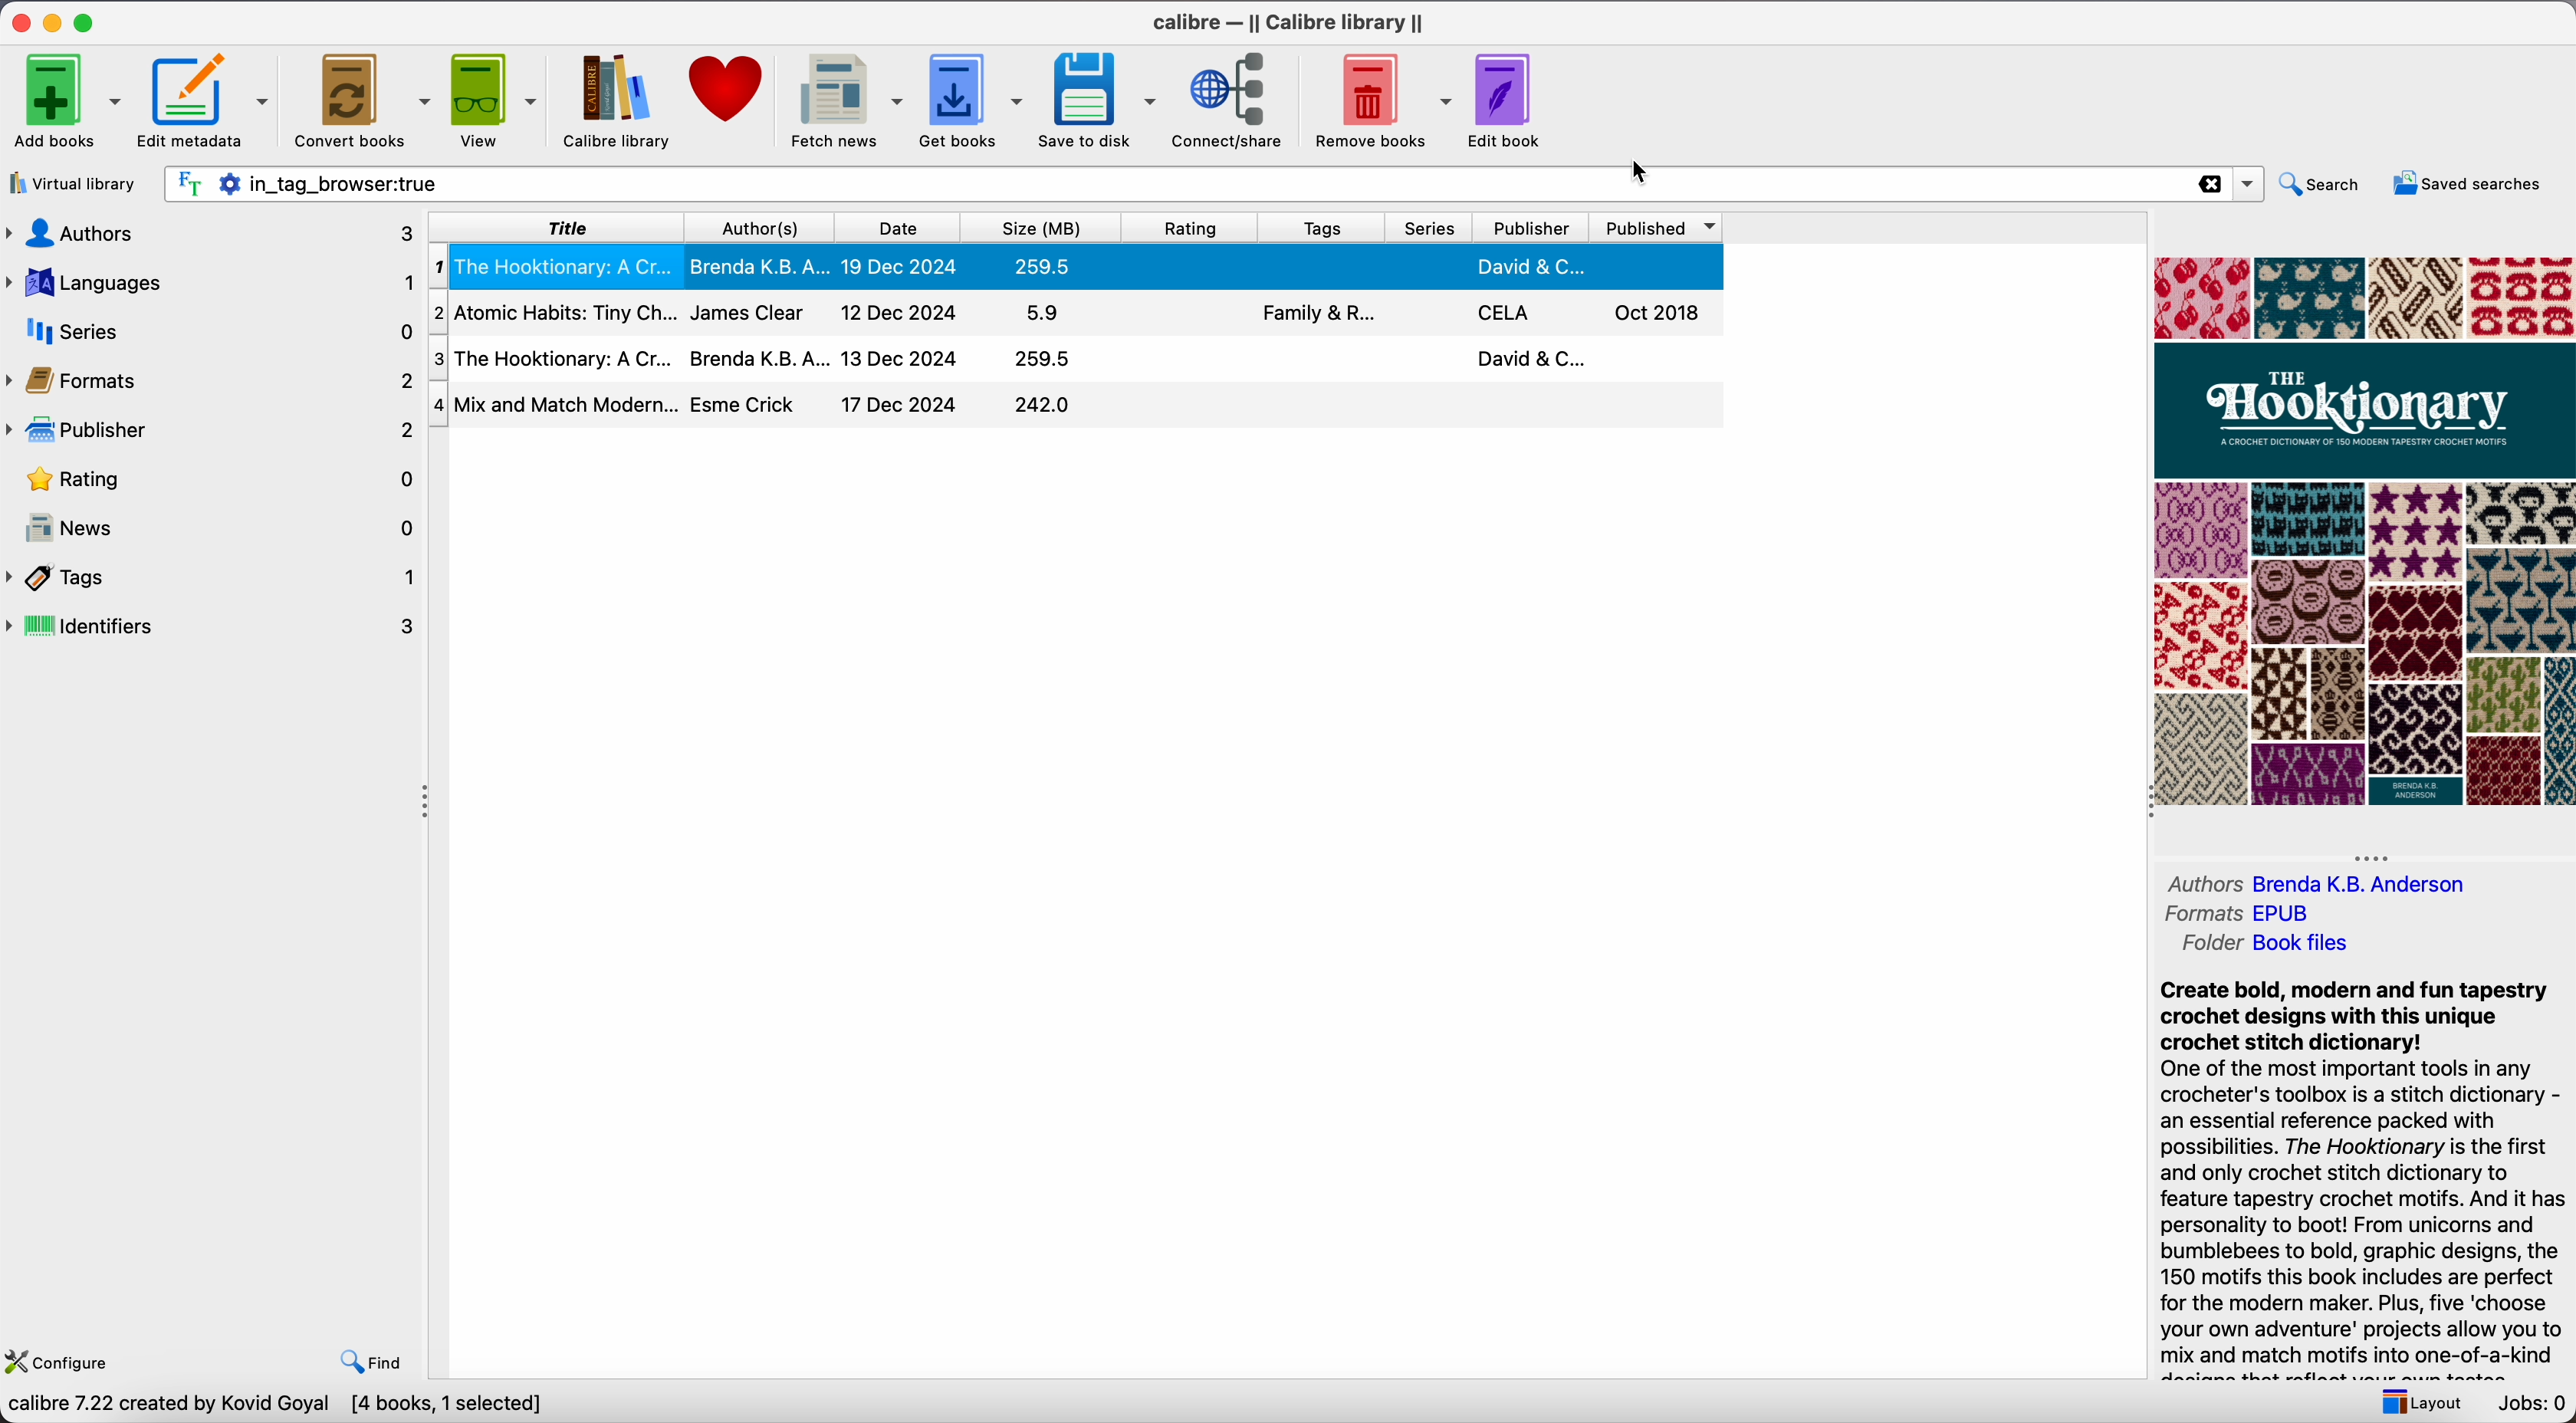 This screenshot has height=1423, width=2576. Describe the element at coordinates (1381, 97) in the screenshot. I see `remove books` at that location.